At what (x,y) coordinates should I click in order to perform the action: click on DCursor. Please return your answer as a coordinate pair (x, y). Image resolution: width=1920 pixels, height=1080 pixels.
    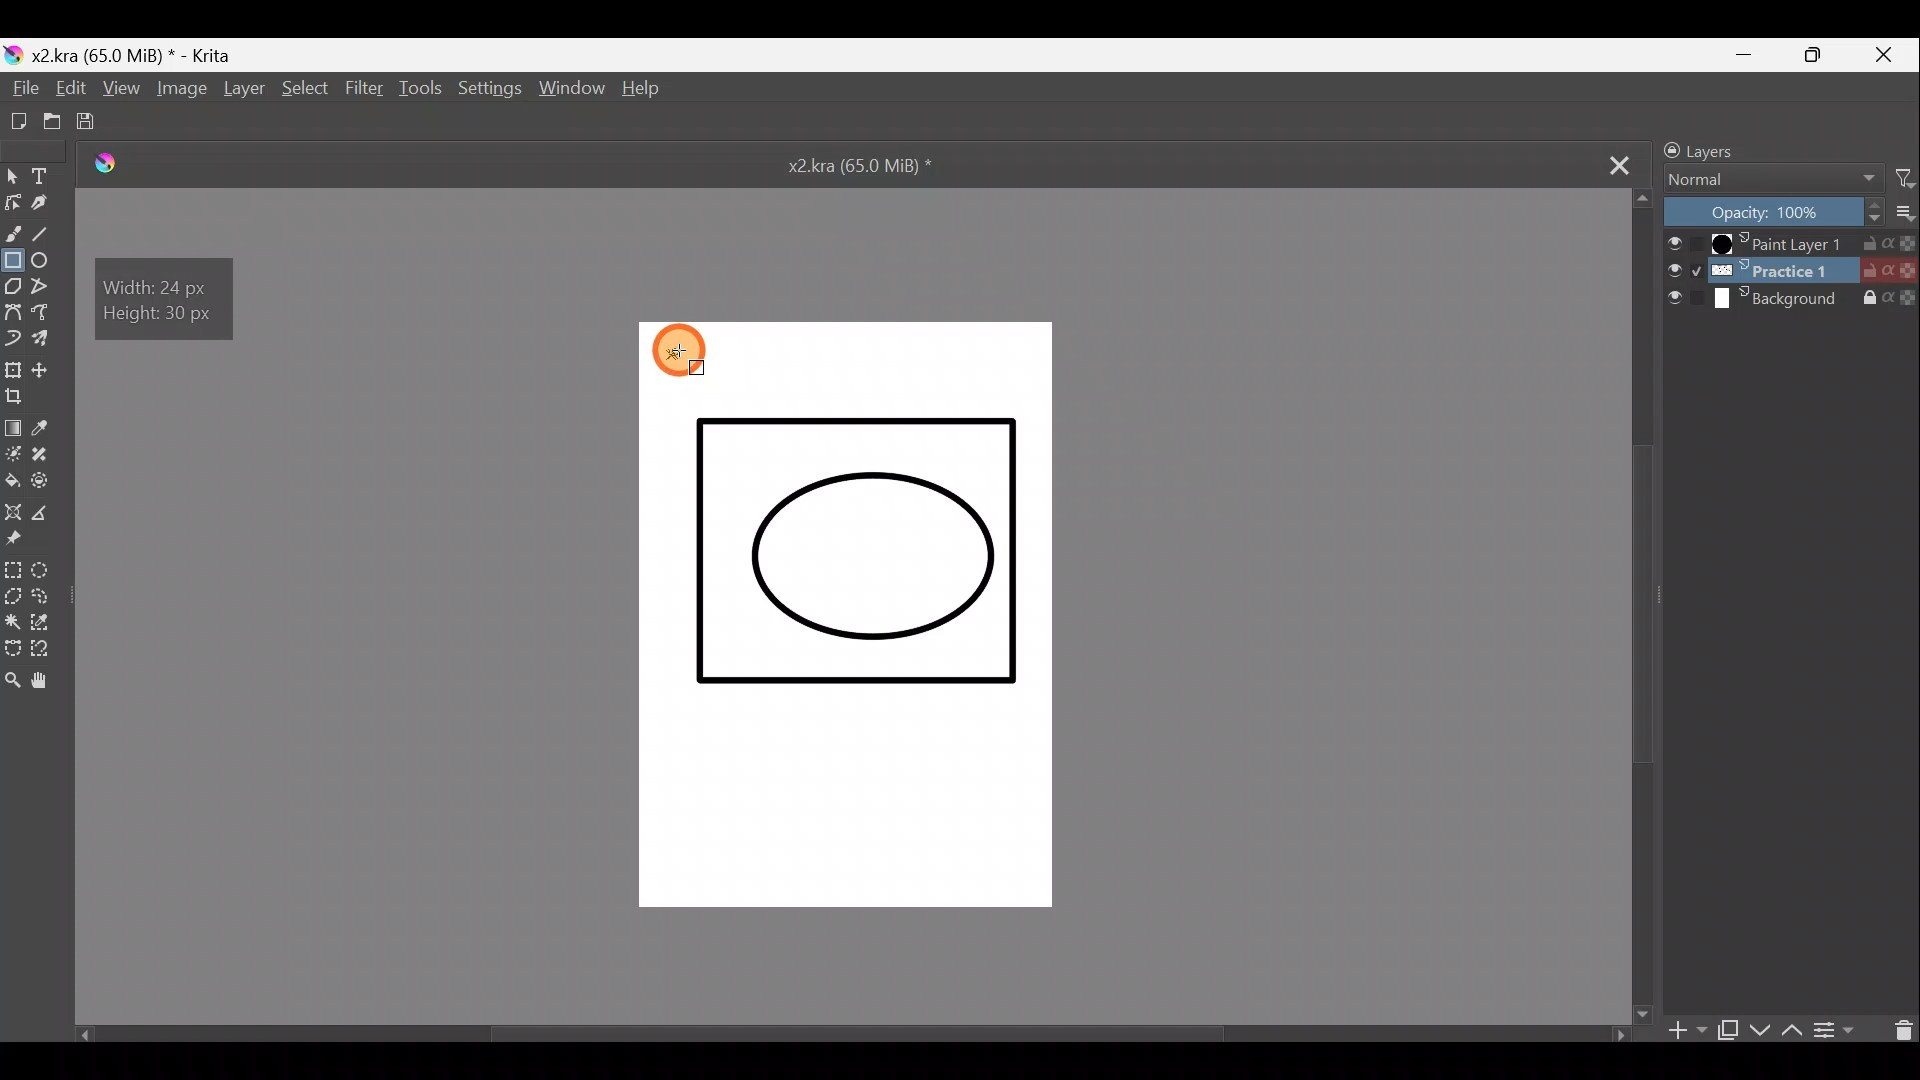
    Looking at the image, I should click on (685, 349).